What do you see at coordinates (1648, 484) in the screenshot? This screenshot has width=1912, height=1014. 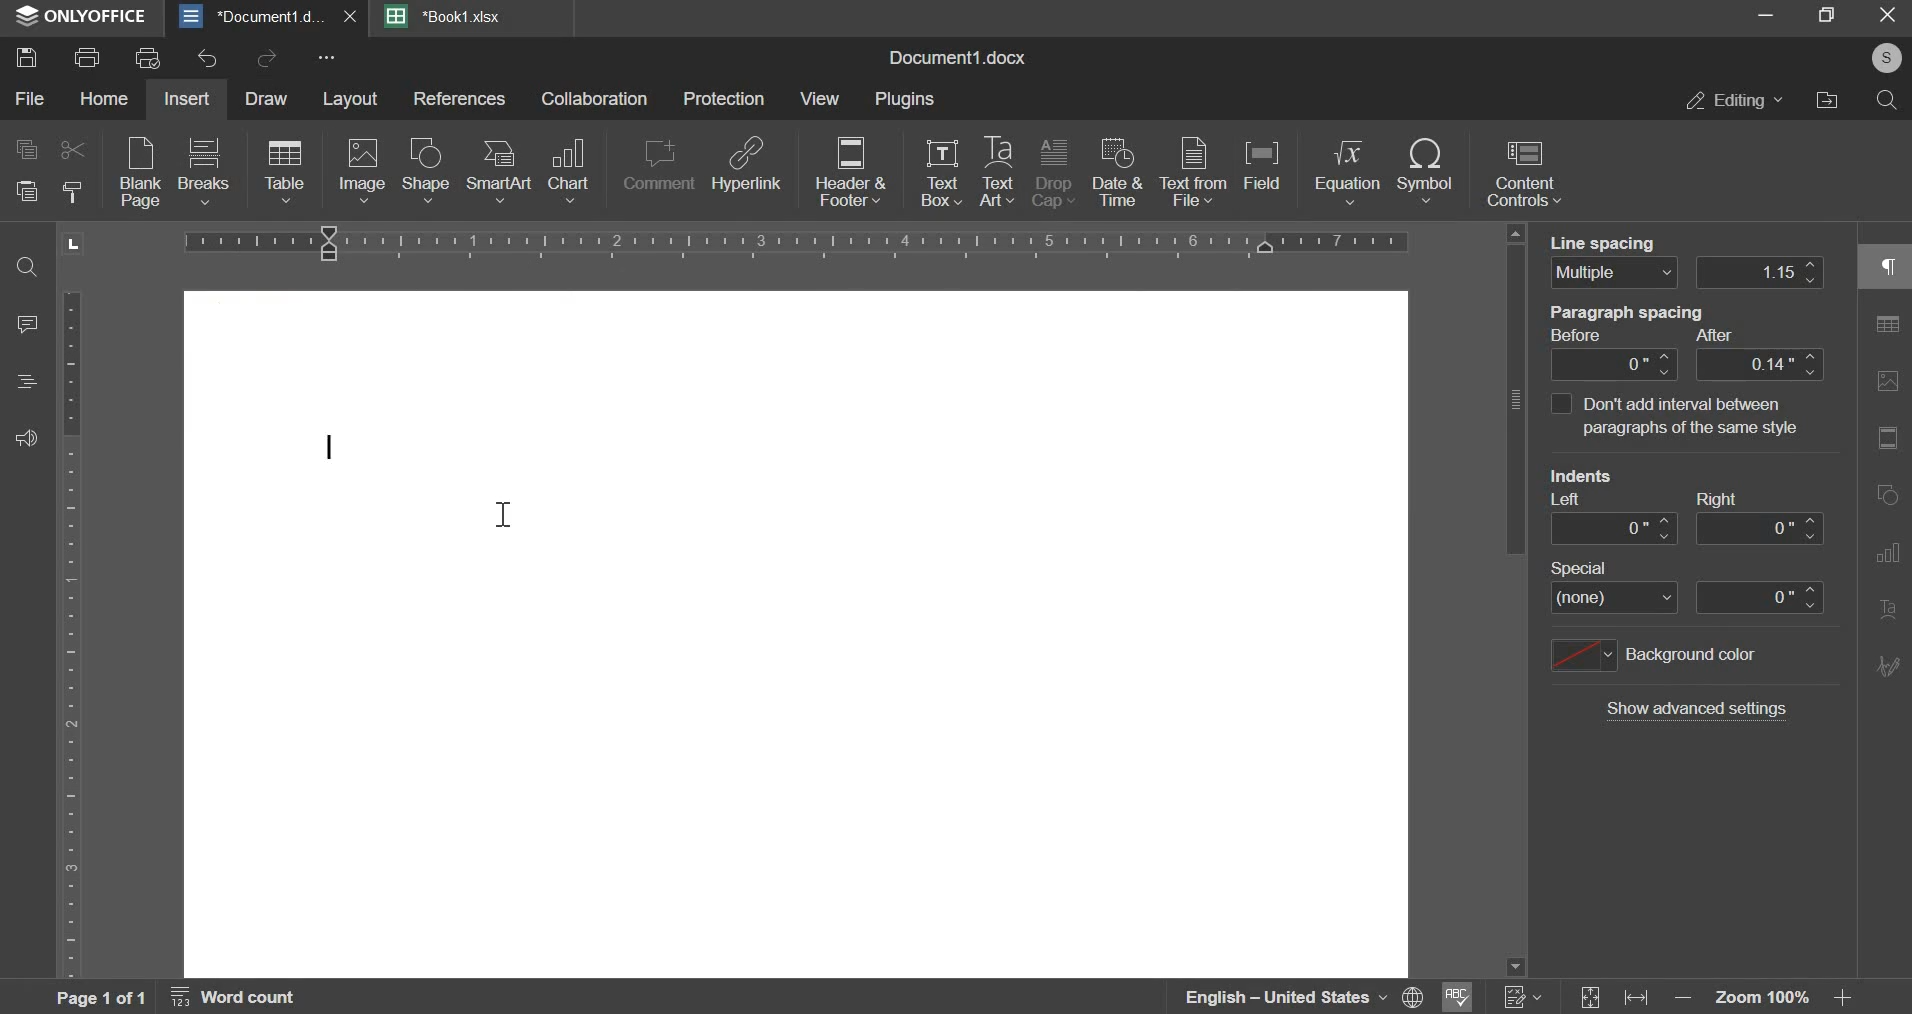 I see `Indent label` at bounding box center [1648, 484].